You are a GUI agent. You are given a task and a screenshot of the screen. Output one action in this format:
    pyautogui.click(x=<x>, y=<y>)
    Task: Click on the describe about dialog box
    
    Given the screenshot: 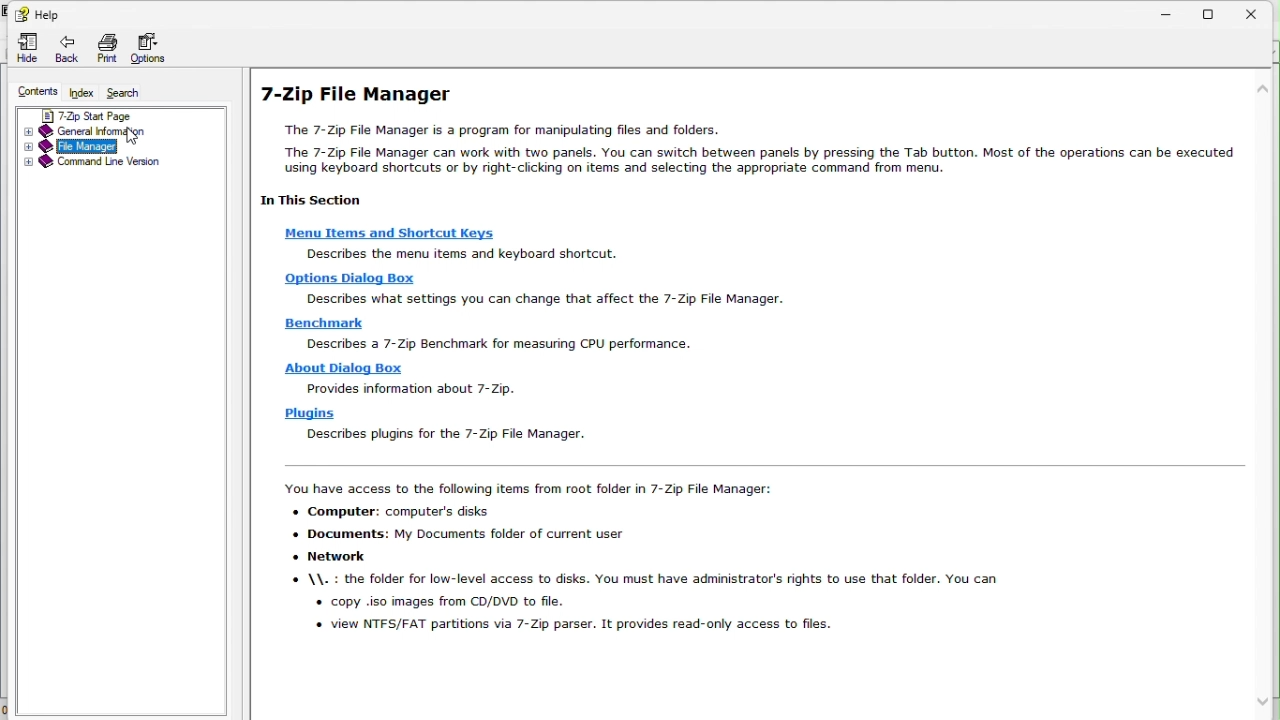 What is the action you would take?
    pyautogui.click(x=419, y=388)
    